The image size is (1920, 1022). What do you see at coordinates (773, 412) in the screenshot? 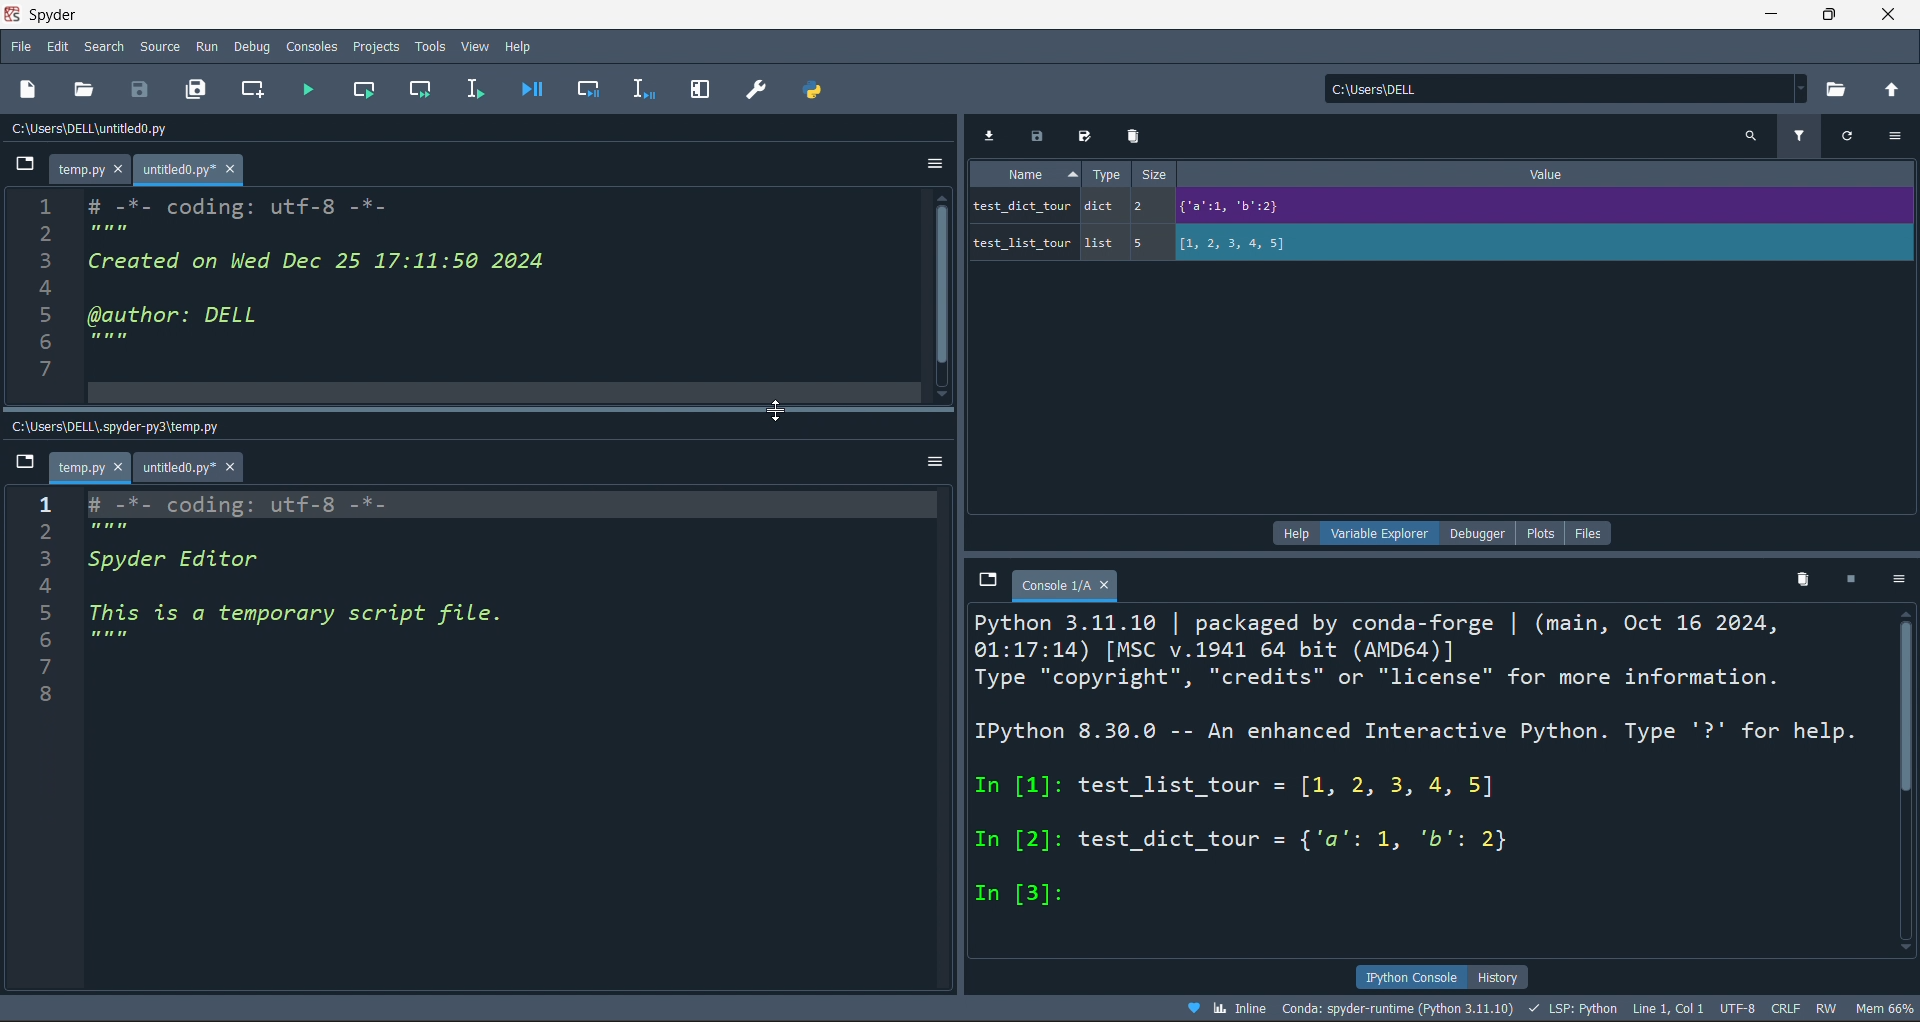
I see `cursor` at bounding box center [773, 412].